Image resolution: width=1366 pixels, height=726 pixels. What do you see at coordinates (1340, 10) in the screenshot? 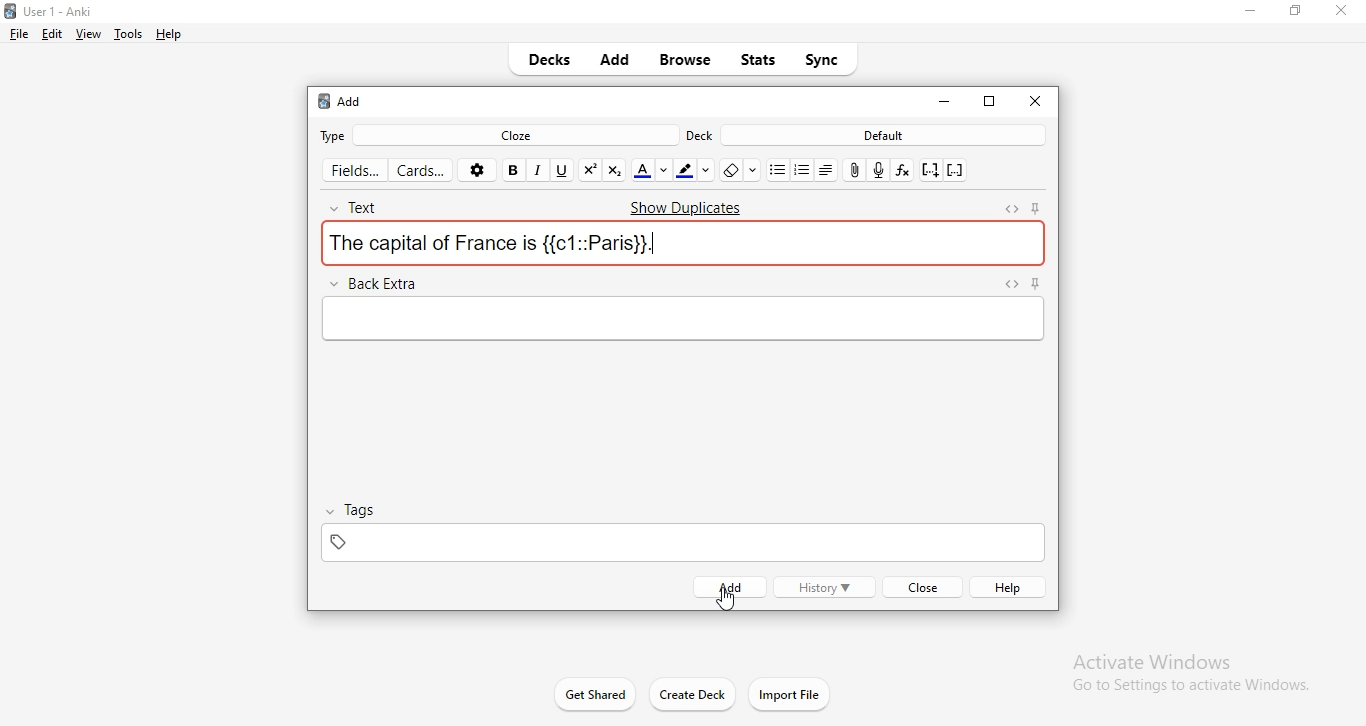
I see `close` at bounding box center [1340, 10].